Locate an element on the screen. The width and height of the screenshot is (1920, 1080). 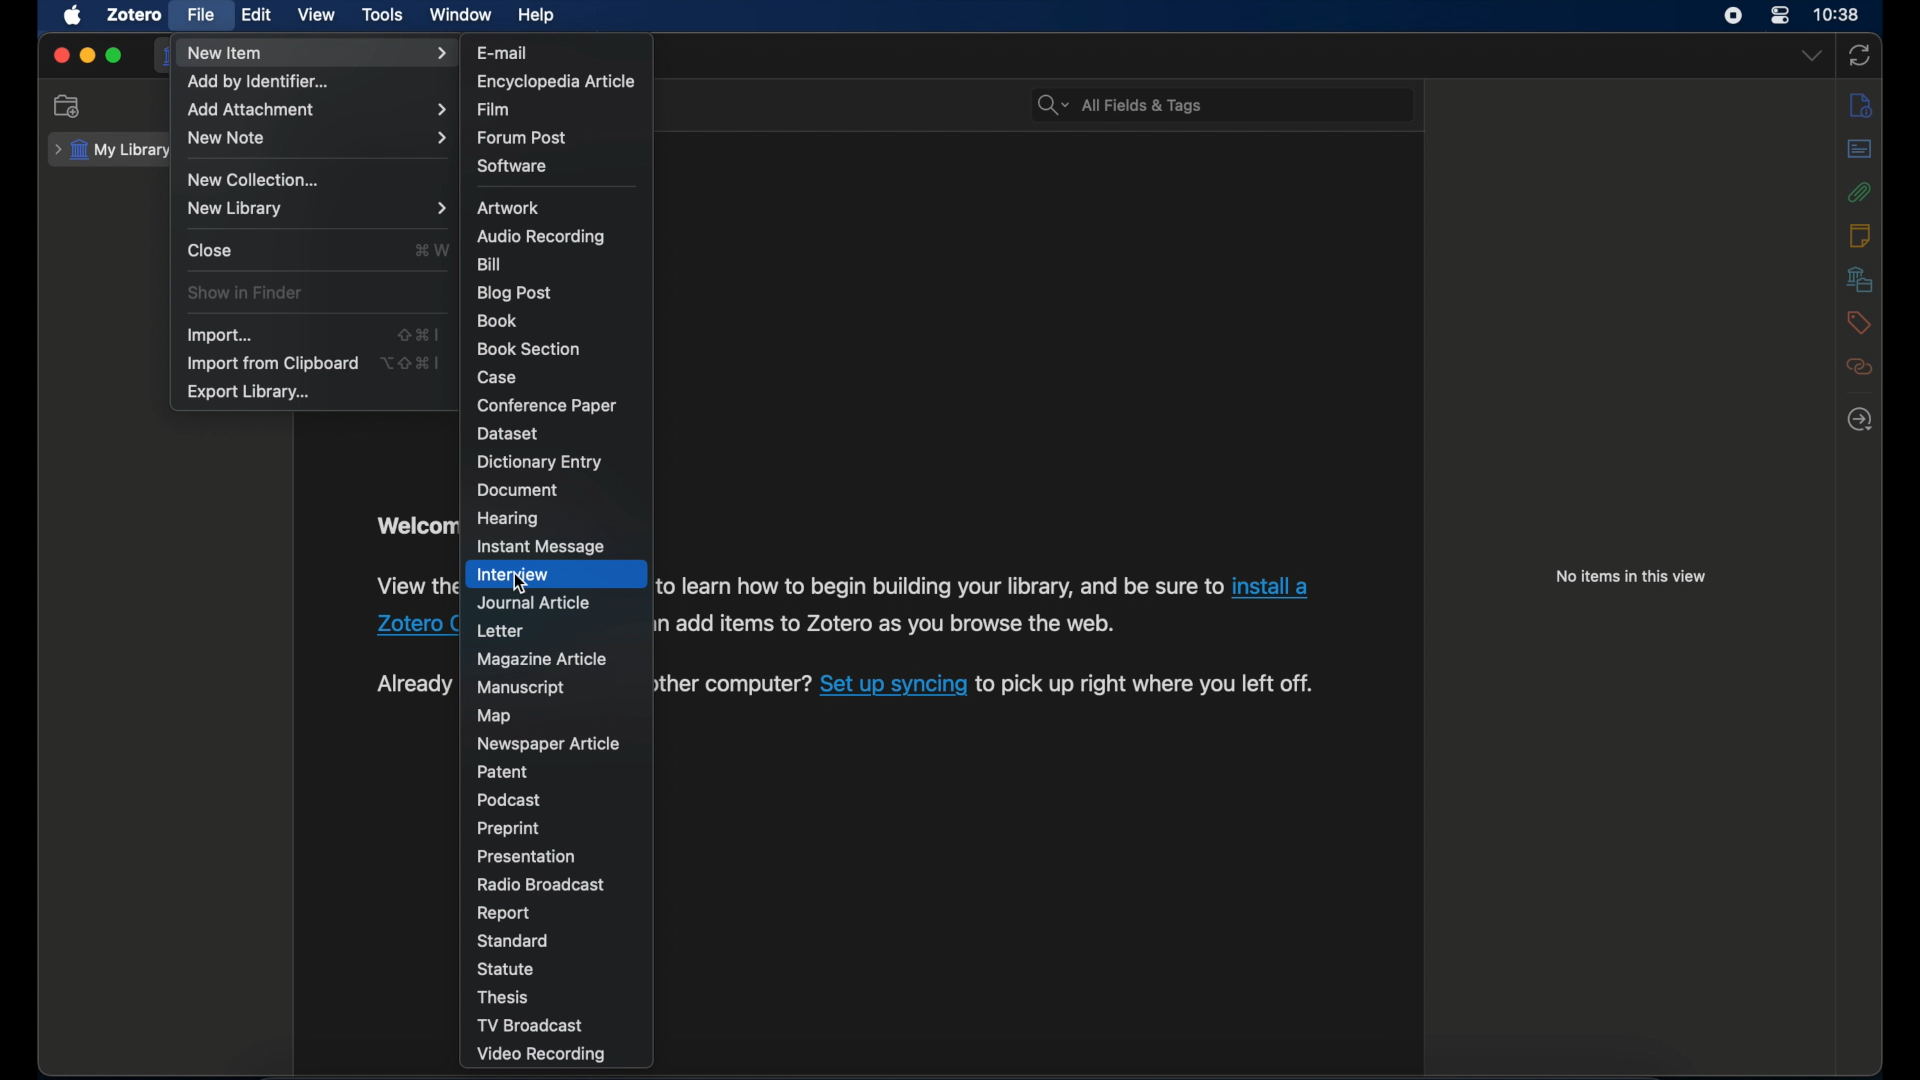
Zotero Connector is located at coordinates (416, 626).